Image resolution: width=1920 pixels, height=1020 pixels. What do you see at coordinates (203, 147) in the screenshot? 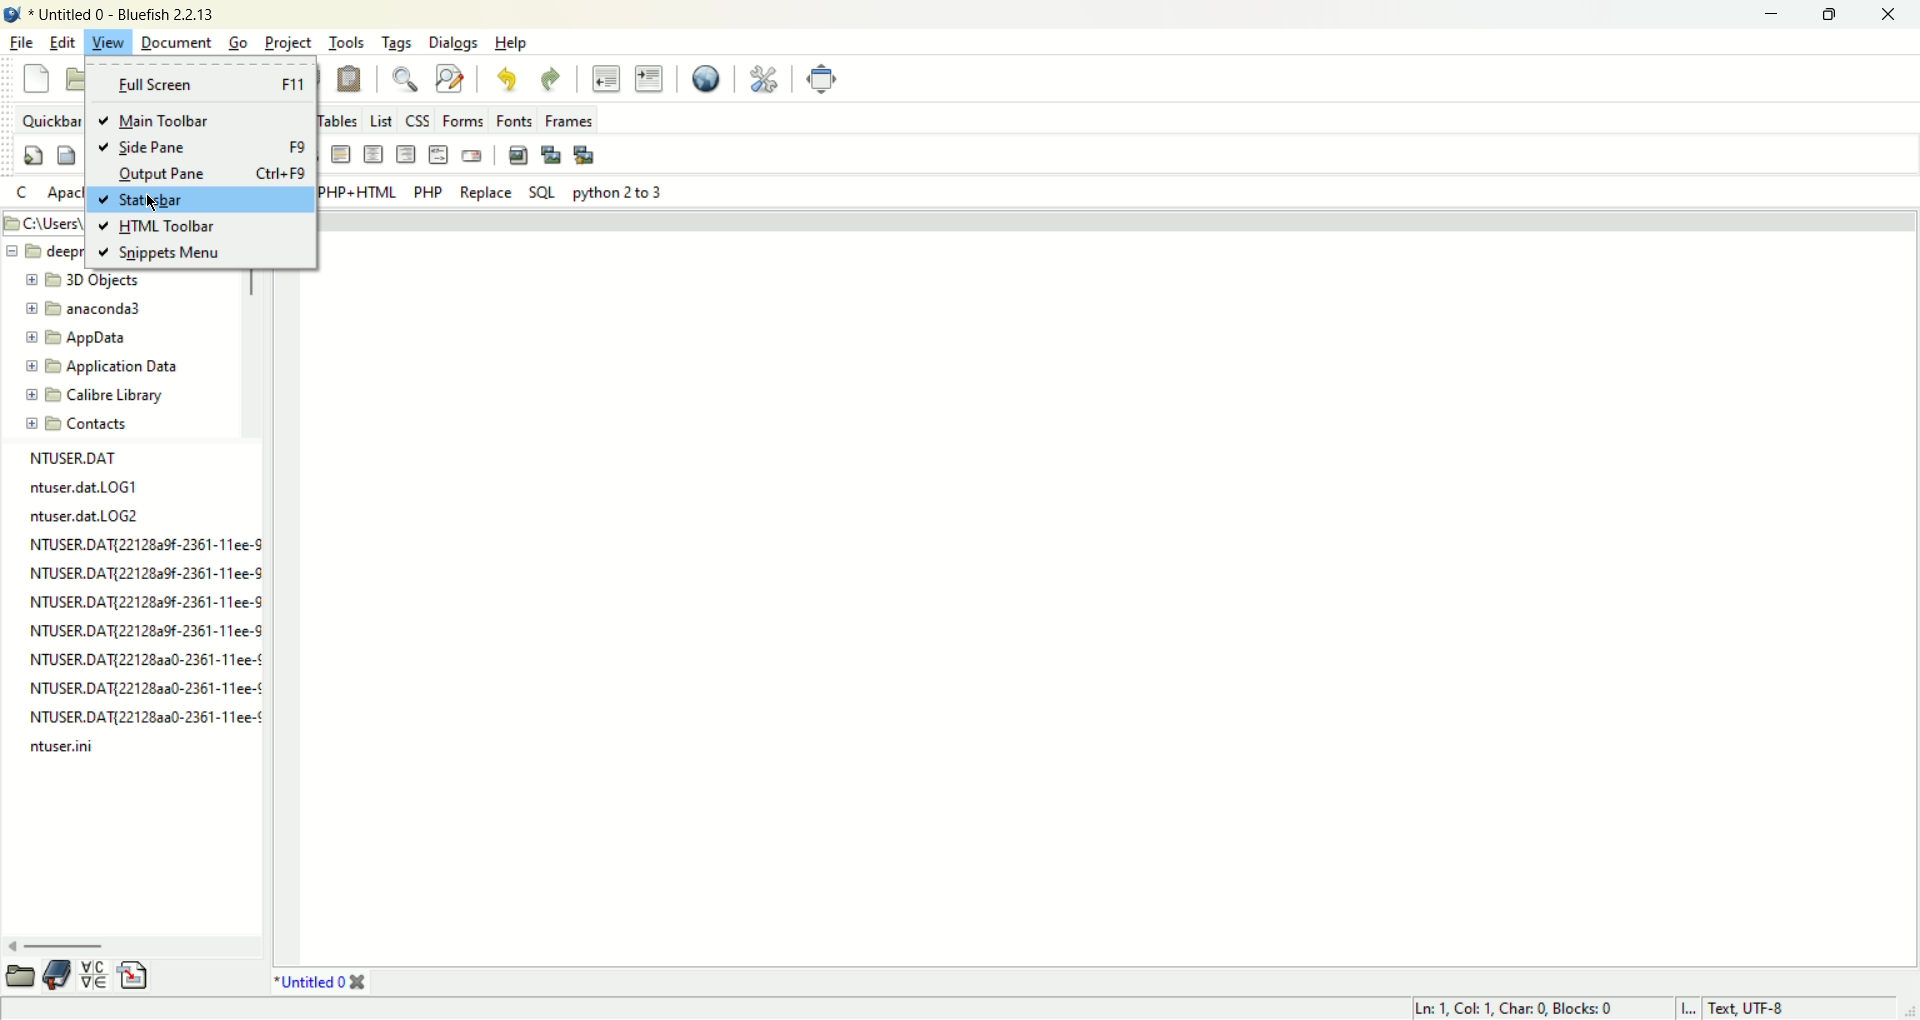
I see `side pane` at bounding box center [203, 147].